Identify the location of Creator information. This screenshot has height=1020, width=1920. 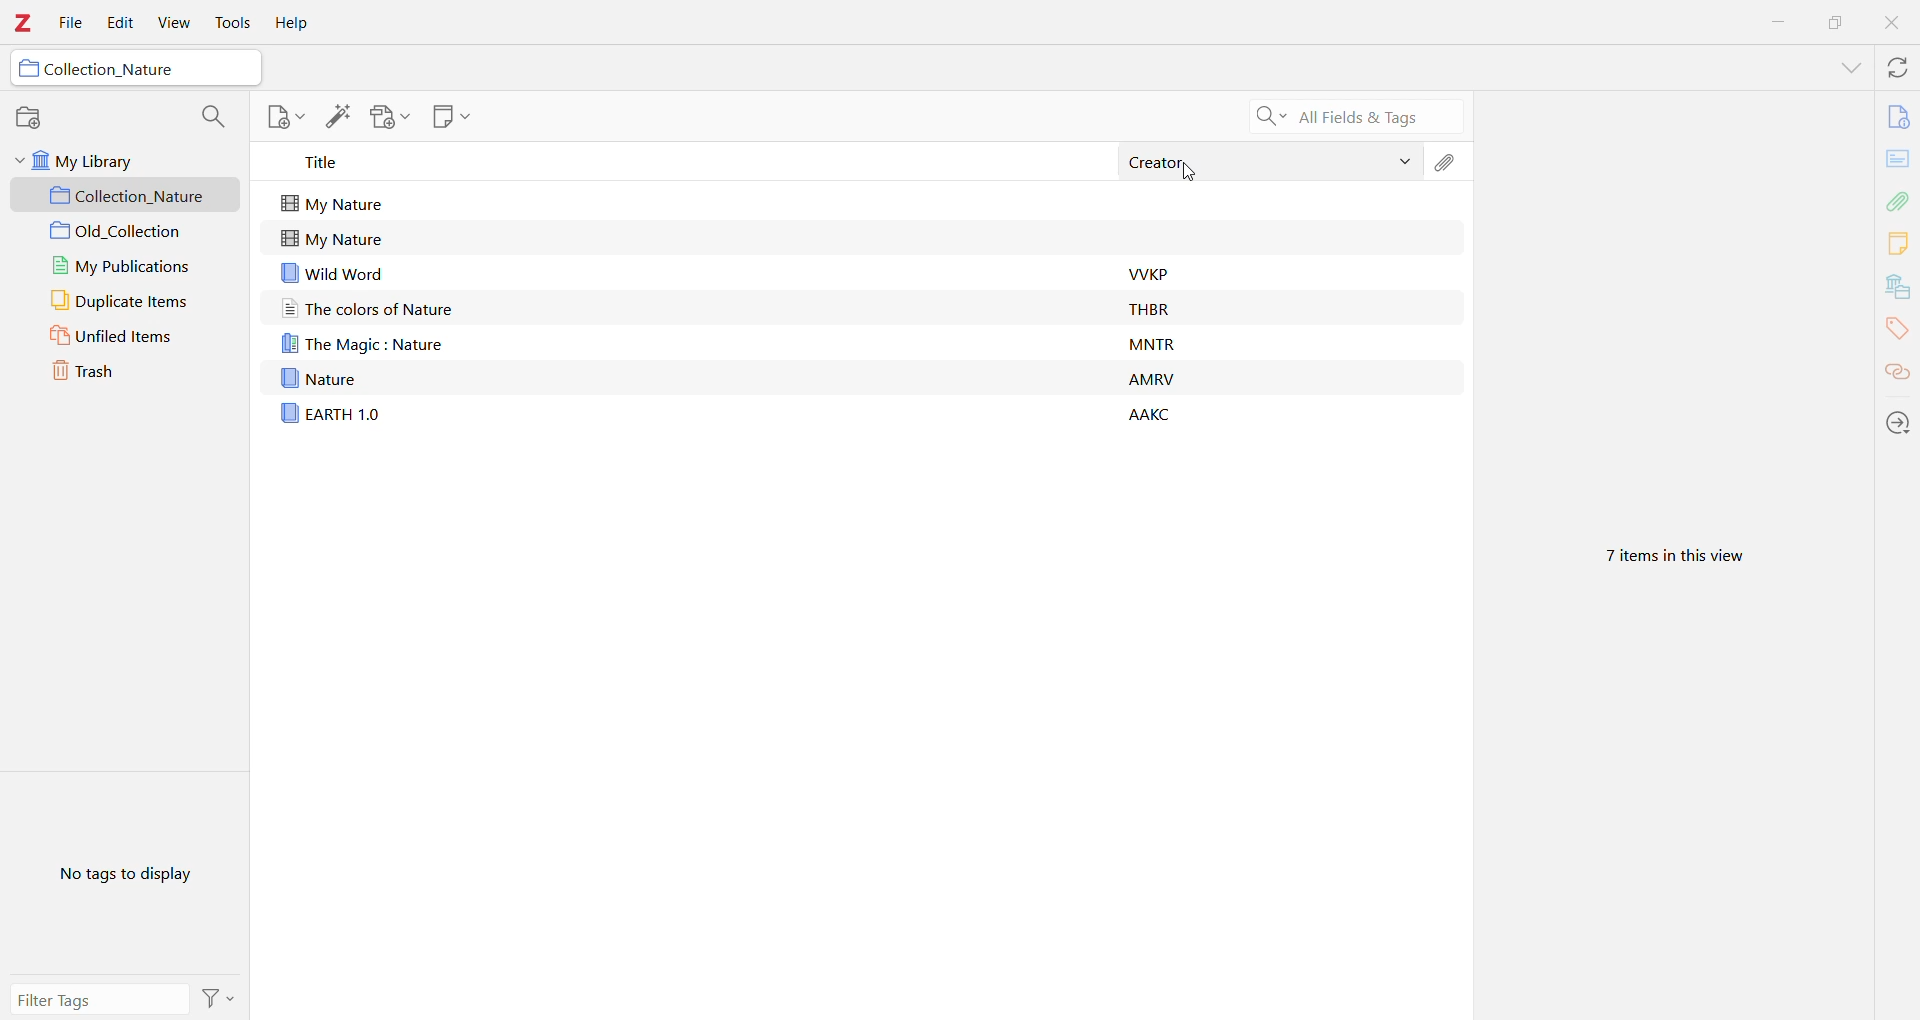
(1156, 411).